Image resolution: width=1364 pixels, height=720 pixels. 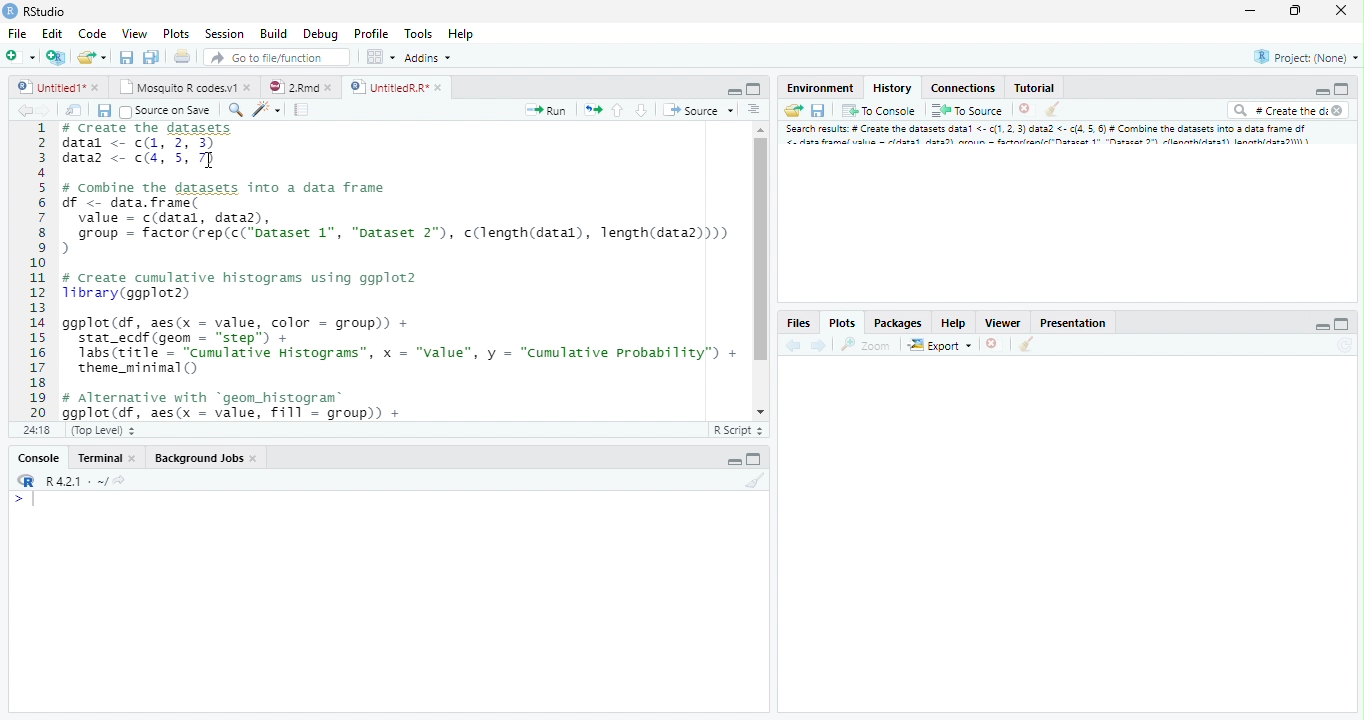 What do you see at coordinates (126, 57) in the screenshot?
I see `Save` at bounding box center [126, 57].